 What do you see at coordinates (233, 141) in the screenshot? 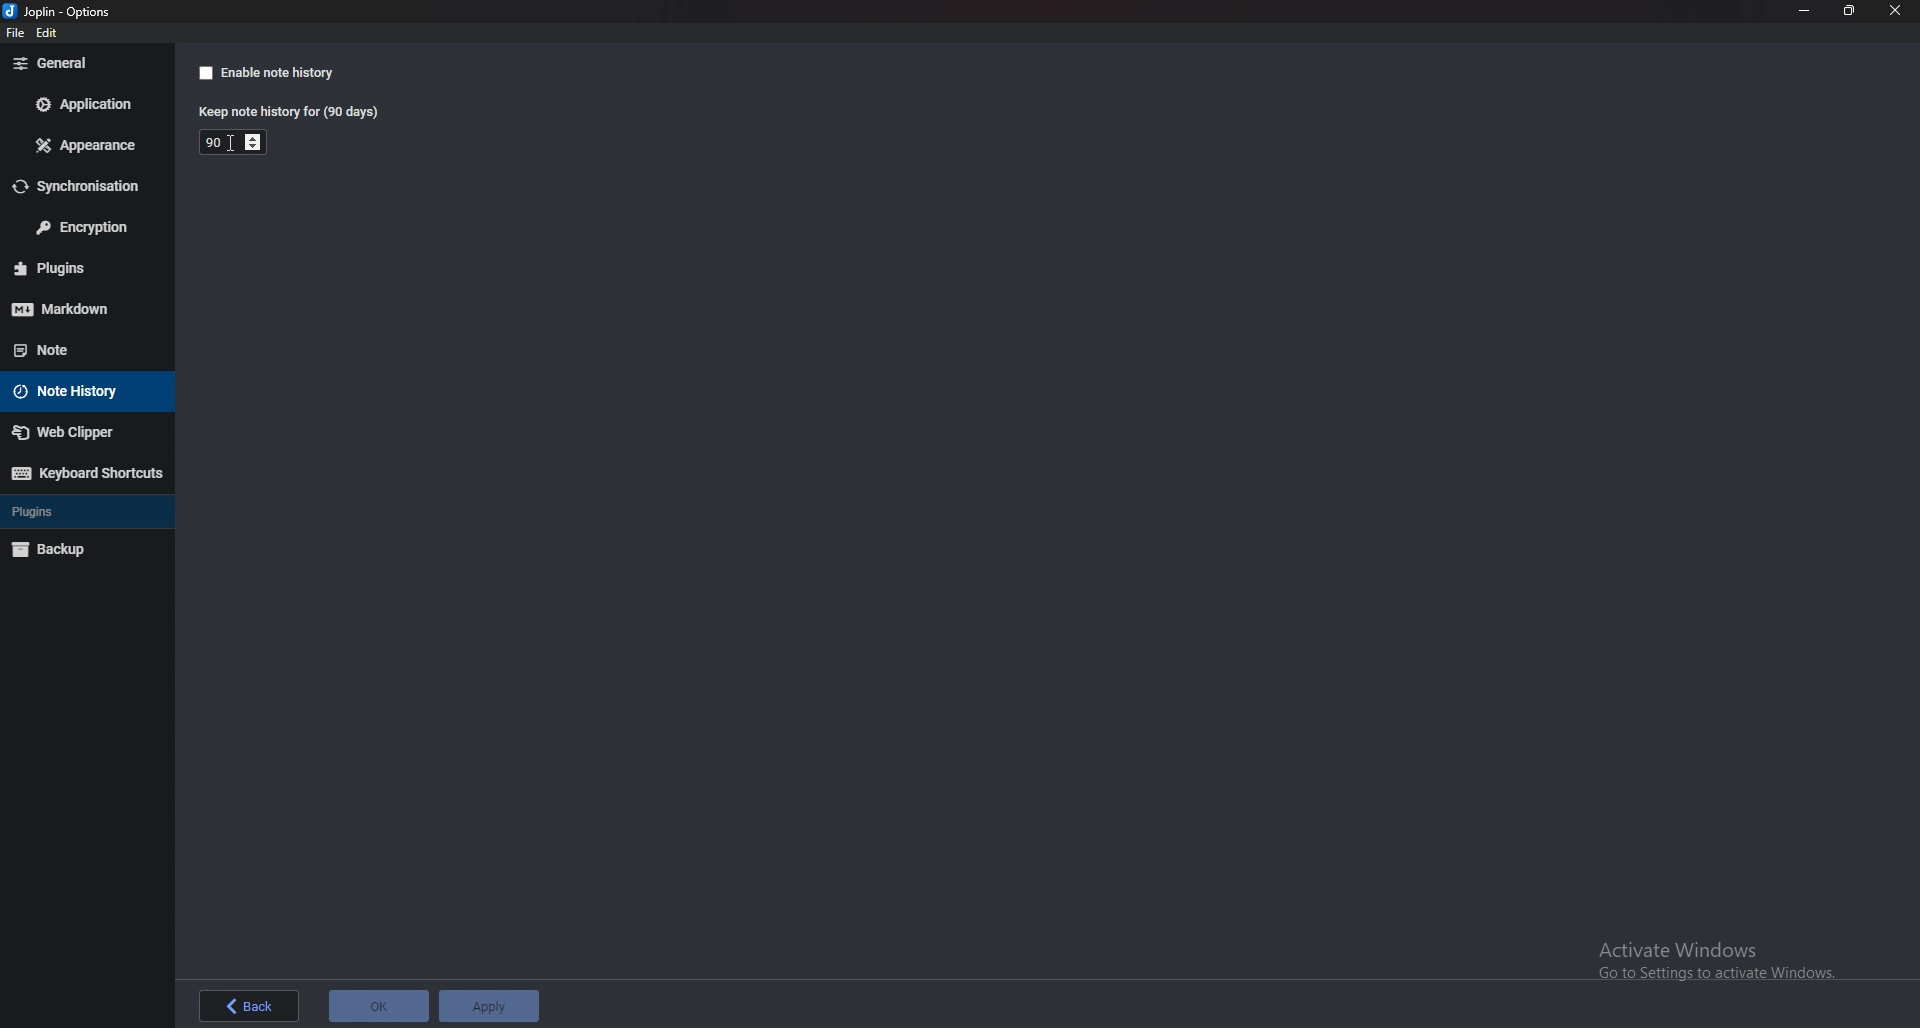
I see `Duration` at bounding box center [233, 141].